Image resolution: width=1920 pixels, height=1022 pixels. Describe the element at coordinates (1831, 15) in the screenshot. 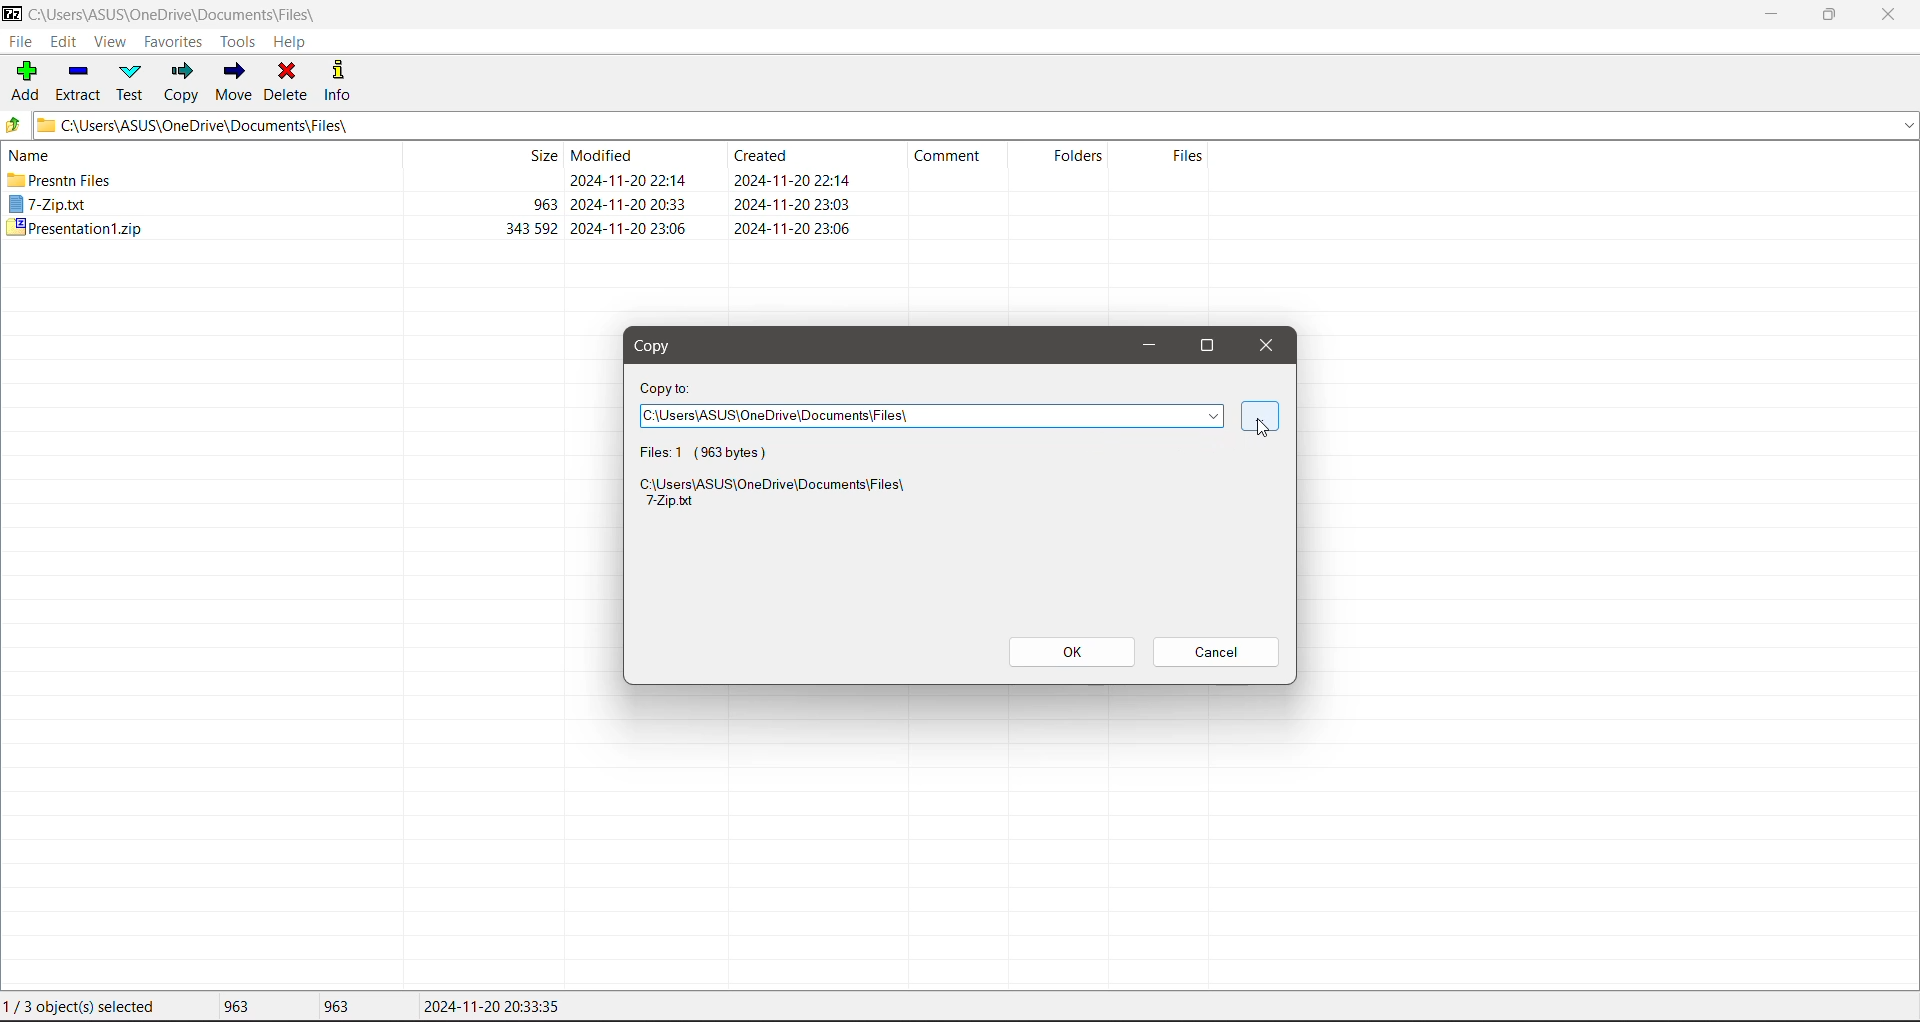

I see `Restore Down` at that location.